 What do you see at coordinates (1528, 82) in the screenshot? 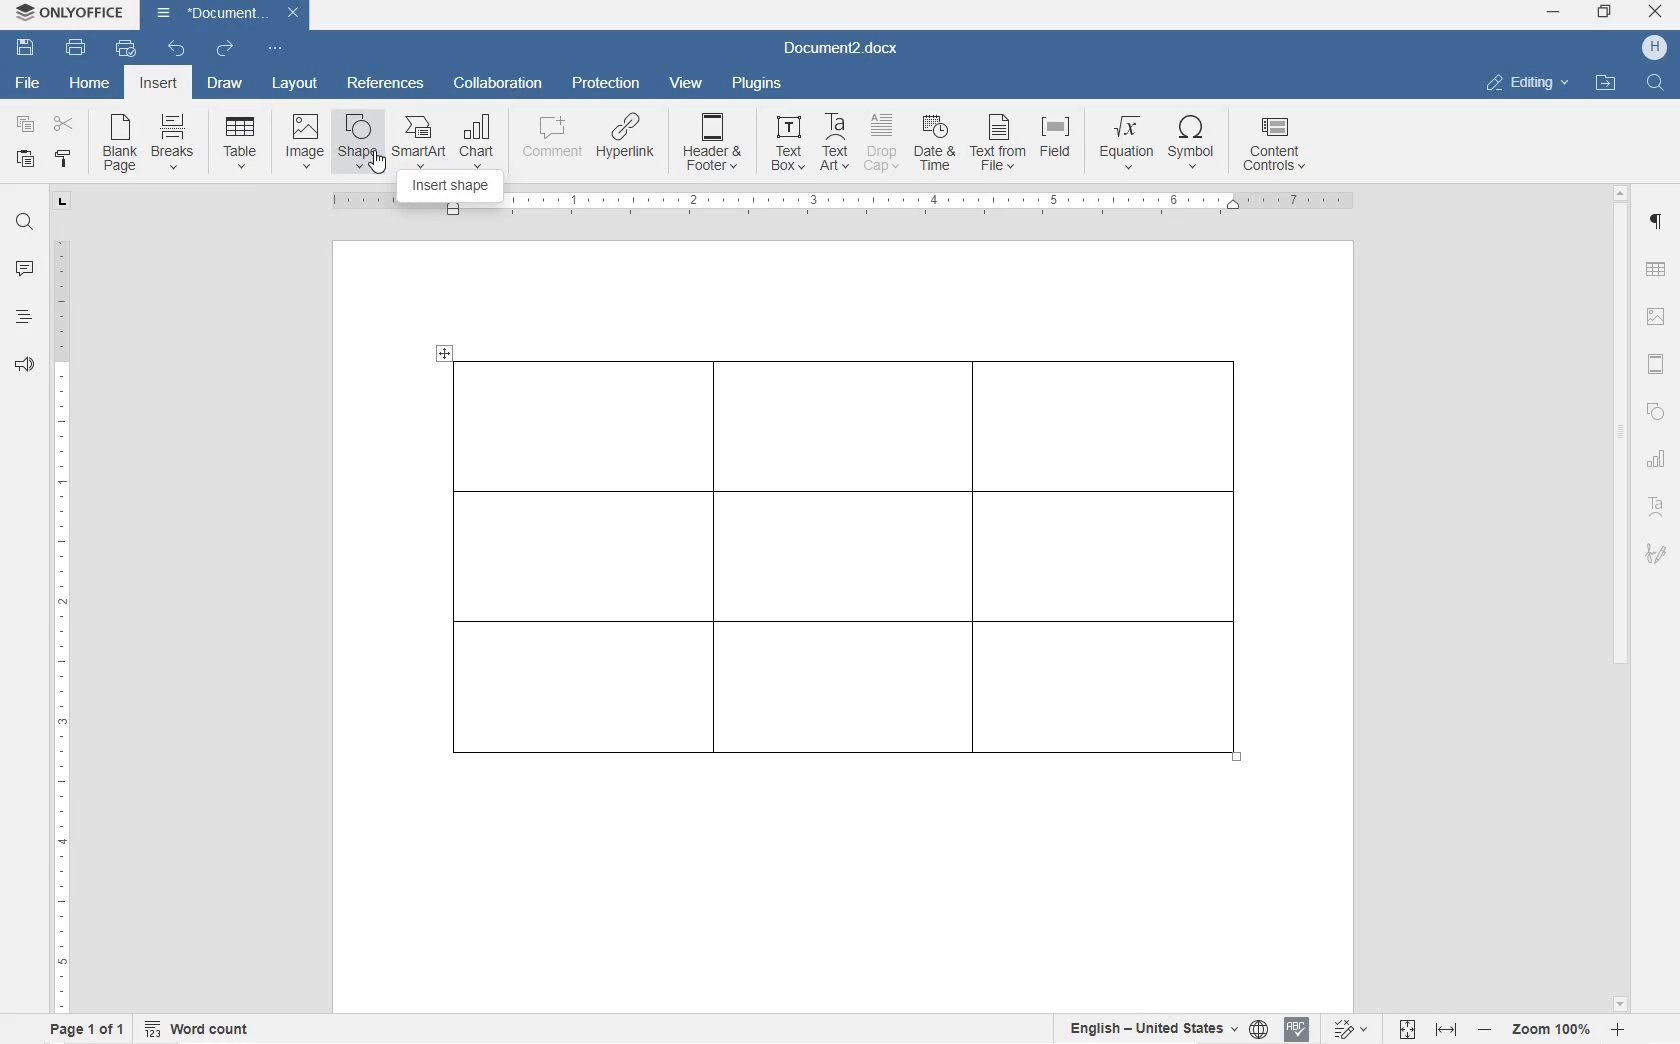
I see `EDITING` at bounding box center [1528, 82].